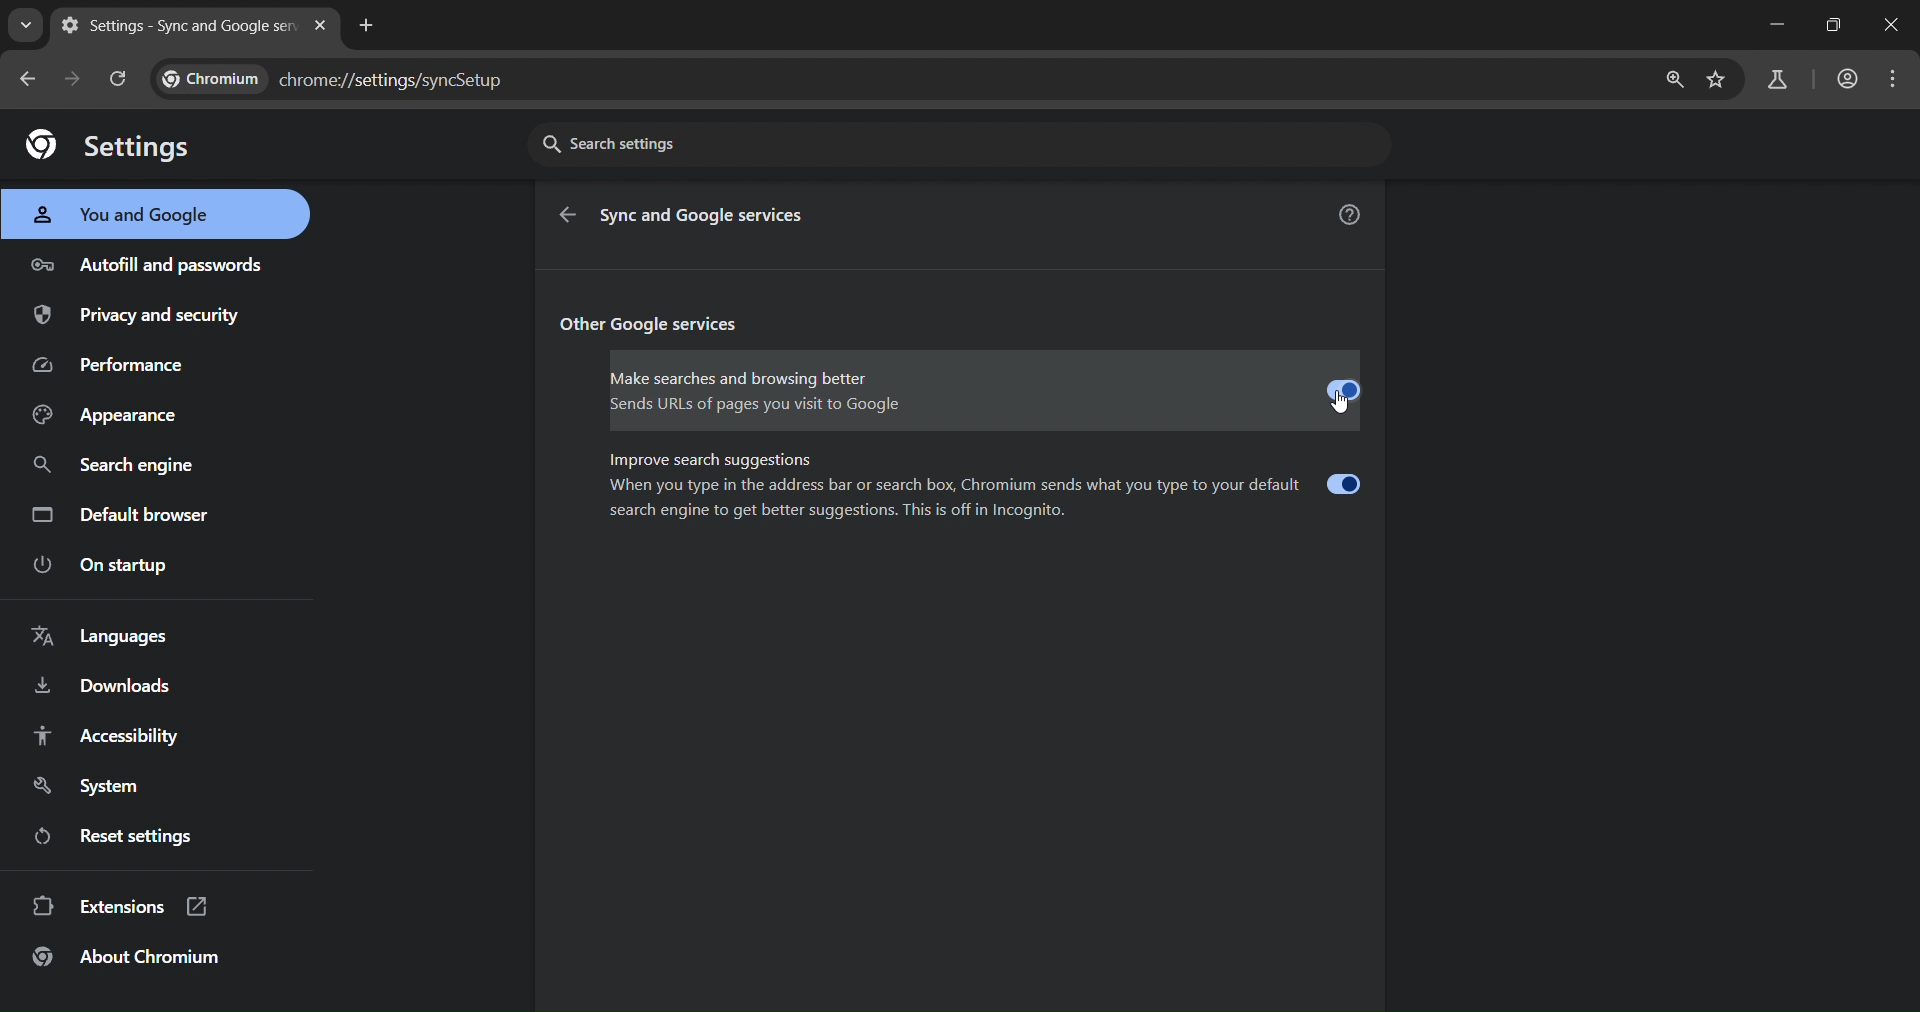  Describe the element at coordinates (98, 637) in the screenshot. I see `languages` at that location.